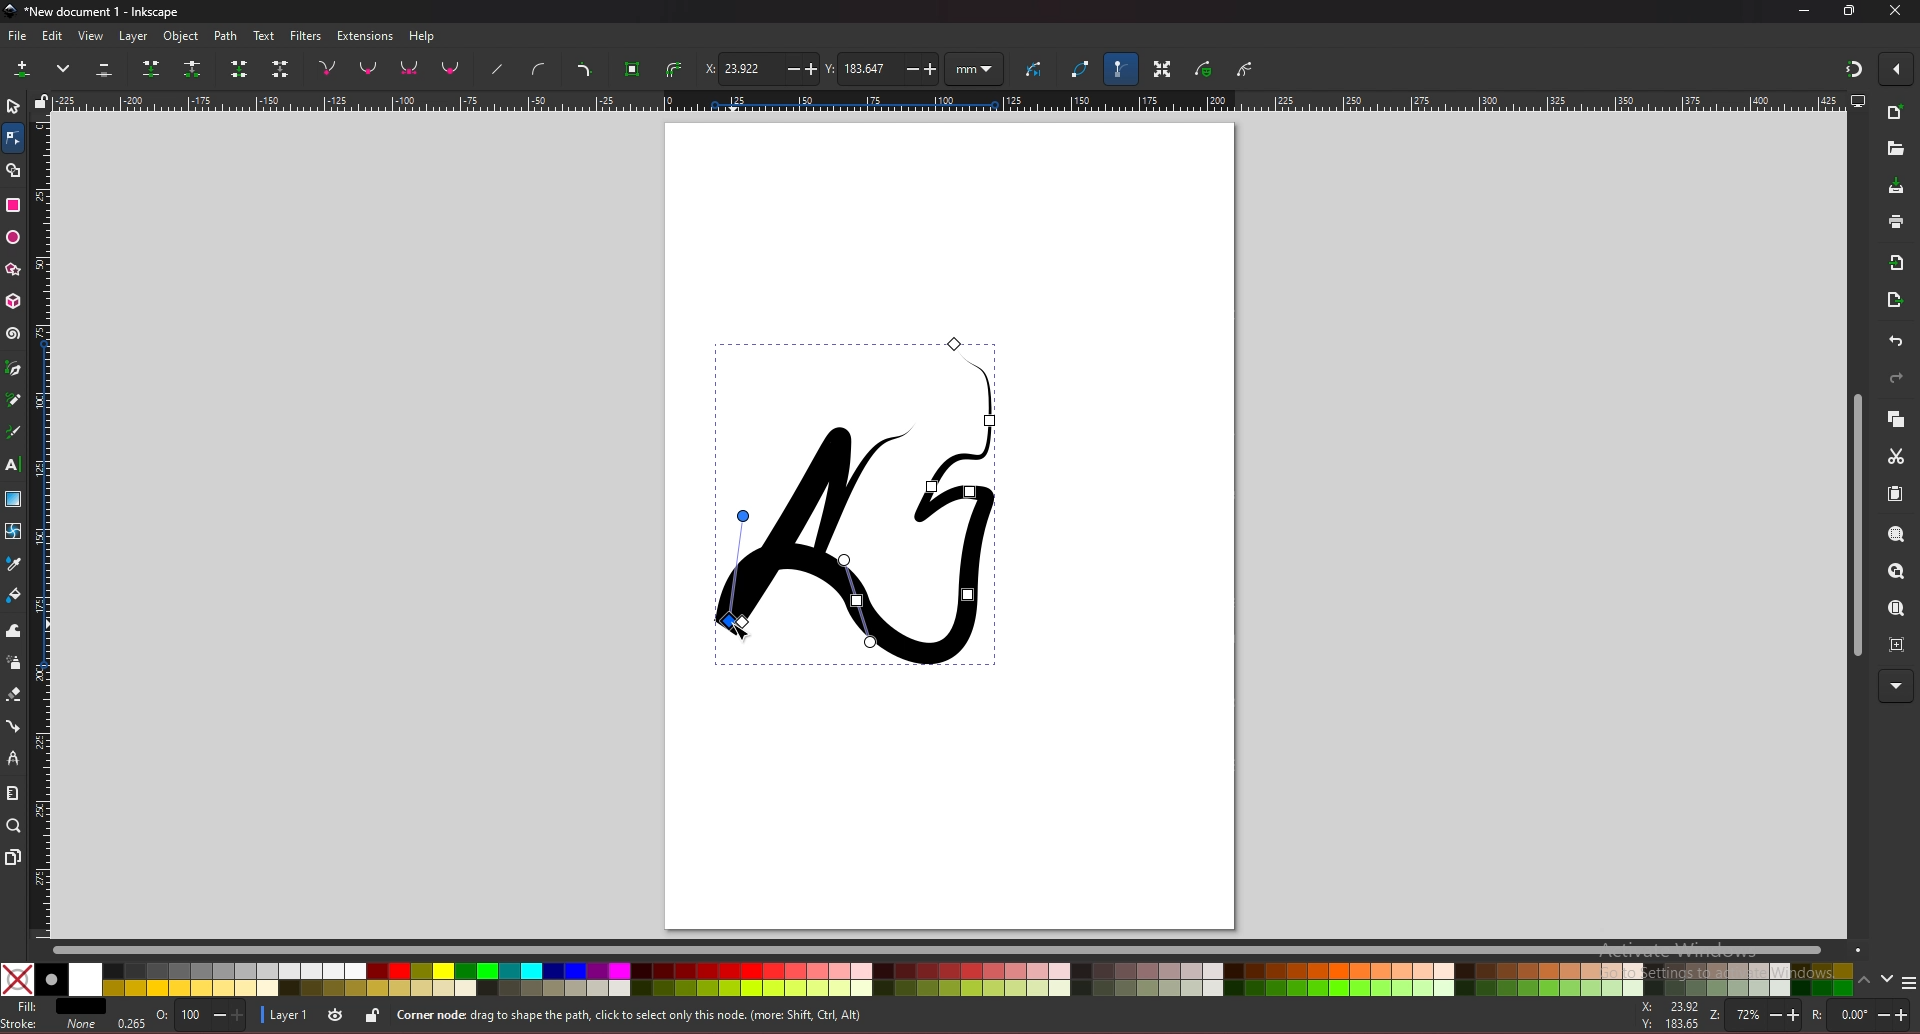  What do you see at coordinates (1897, 341) in the screenshot?
I see `undo` at bounding box center [1897, 341].